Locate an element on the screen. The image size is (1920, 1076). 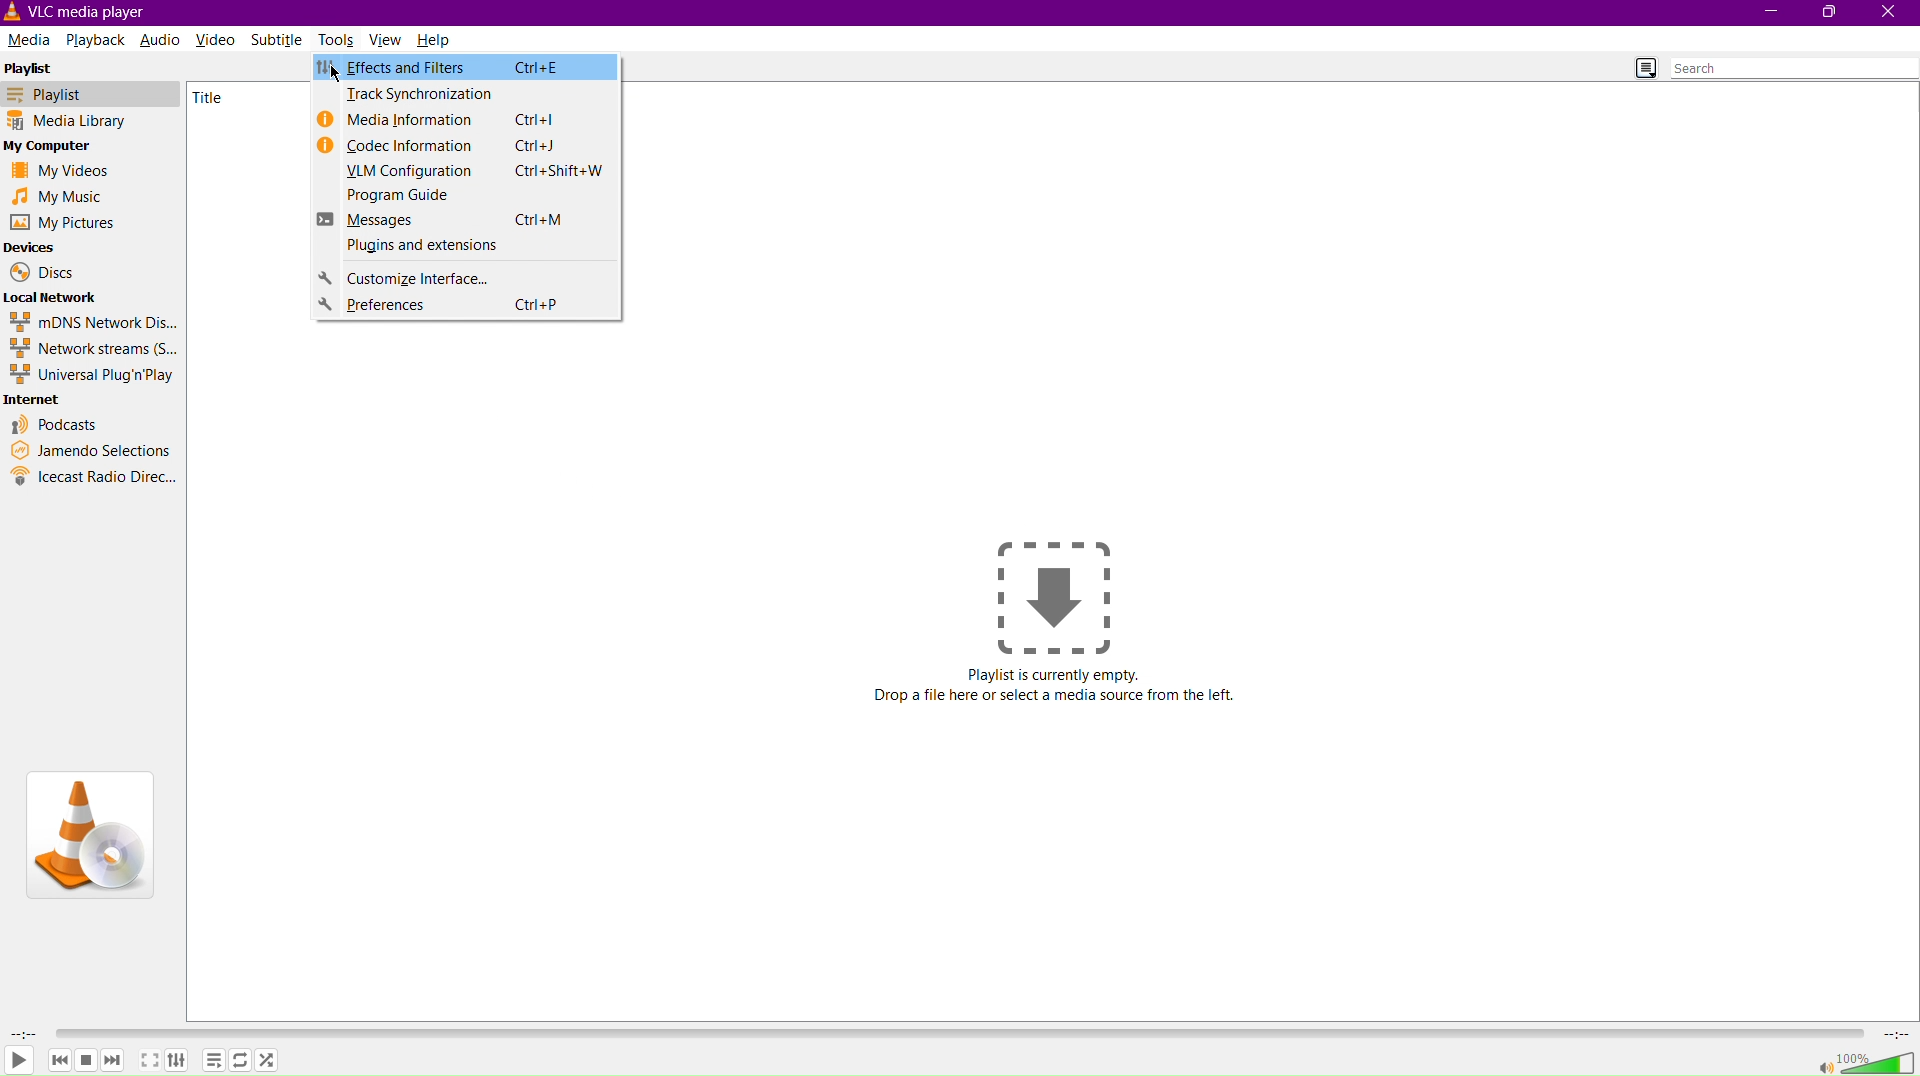
Video is located at coordinates (221, 37).